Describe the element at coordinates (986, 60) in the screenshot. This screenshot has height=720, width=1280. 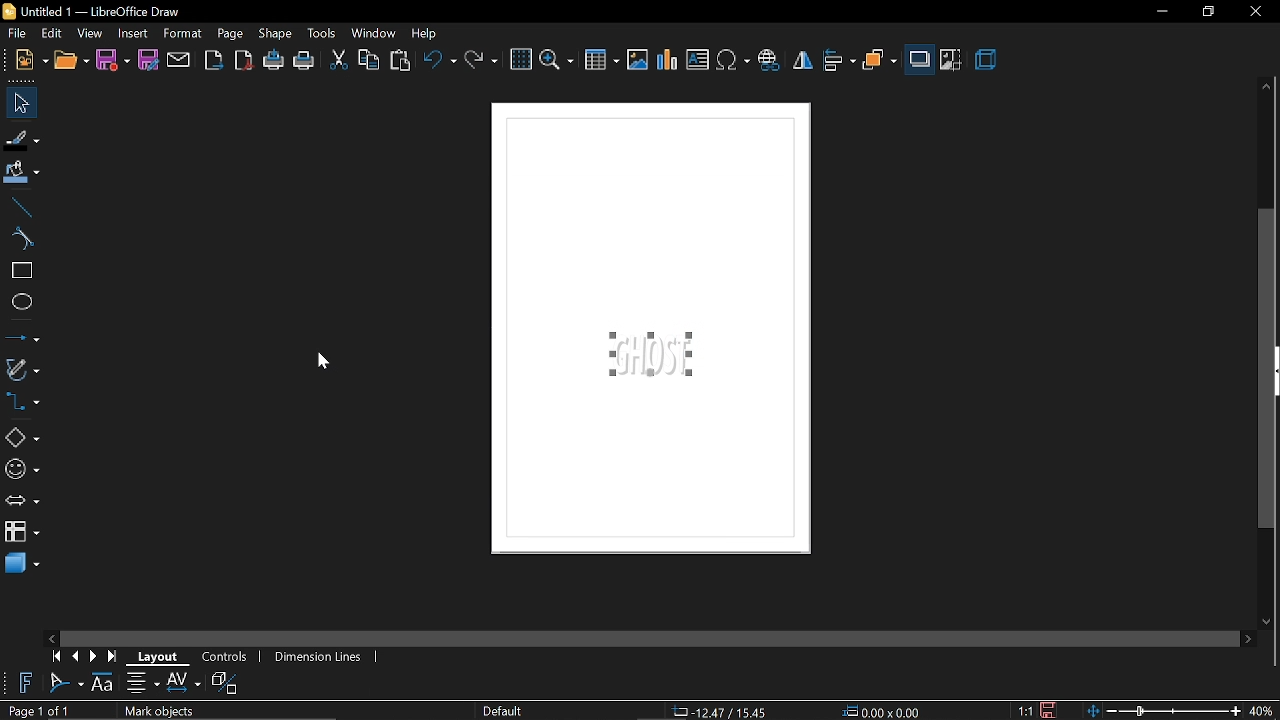
I see `3d effect` at that location.